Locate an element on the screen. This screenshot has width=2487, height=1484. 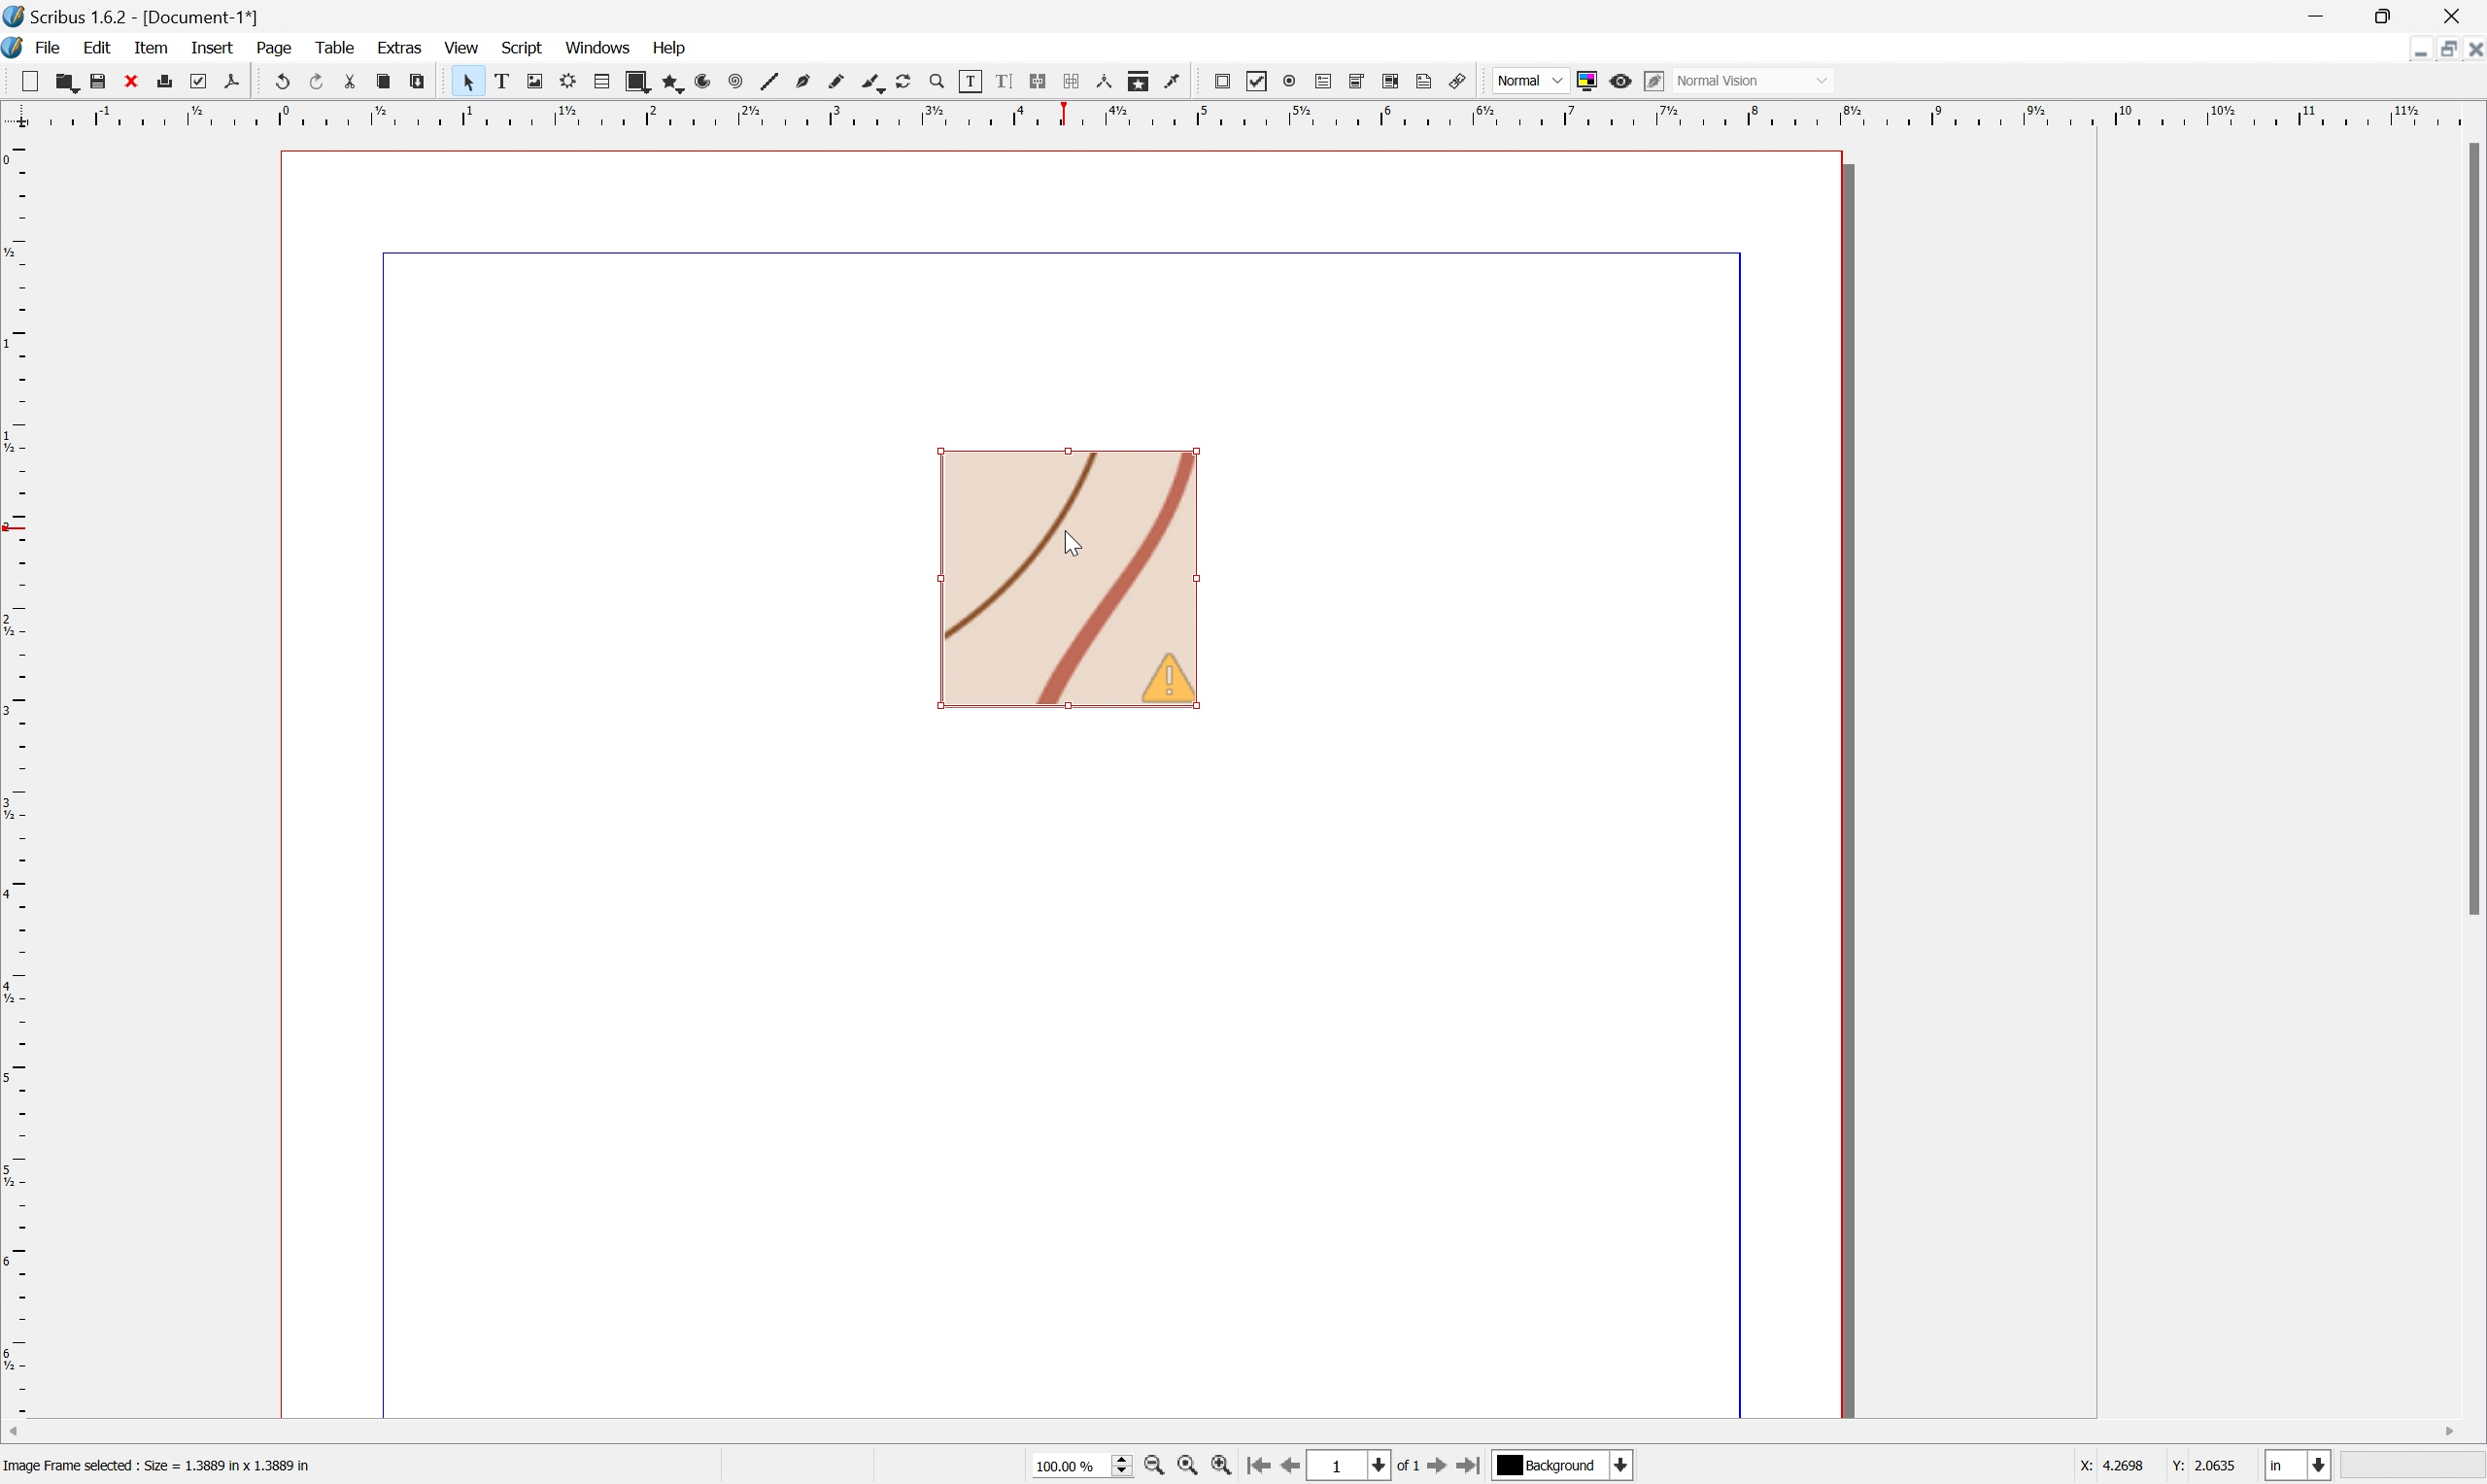
PDF list box is located at coordinates (1395, 81).